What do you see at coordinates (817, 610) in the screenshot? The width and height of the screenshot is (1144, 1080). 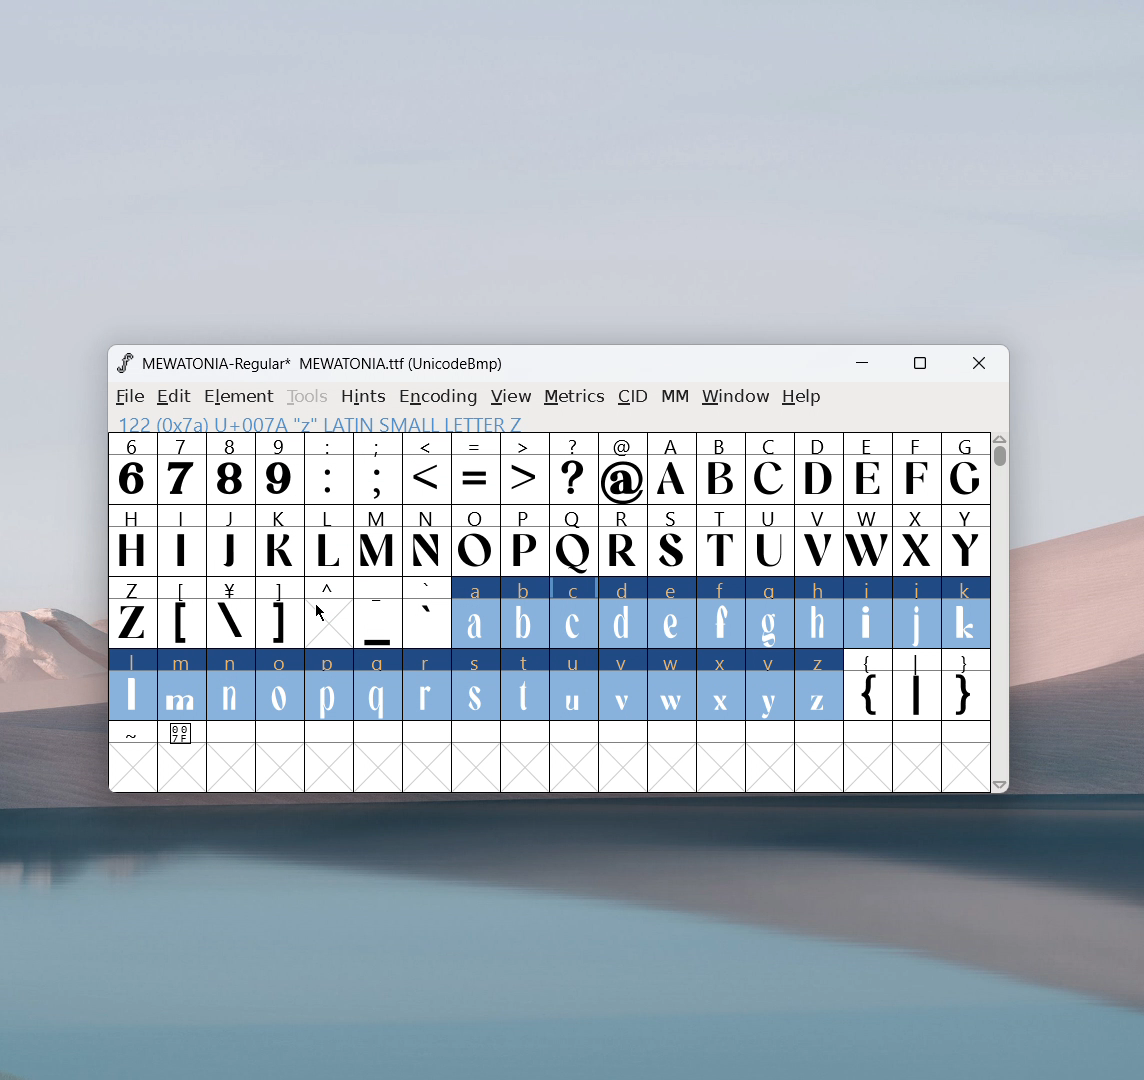 I see `h` at bounding box center [817, 610].